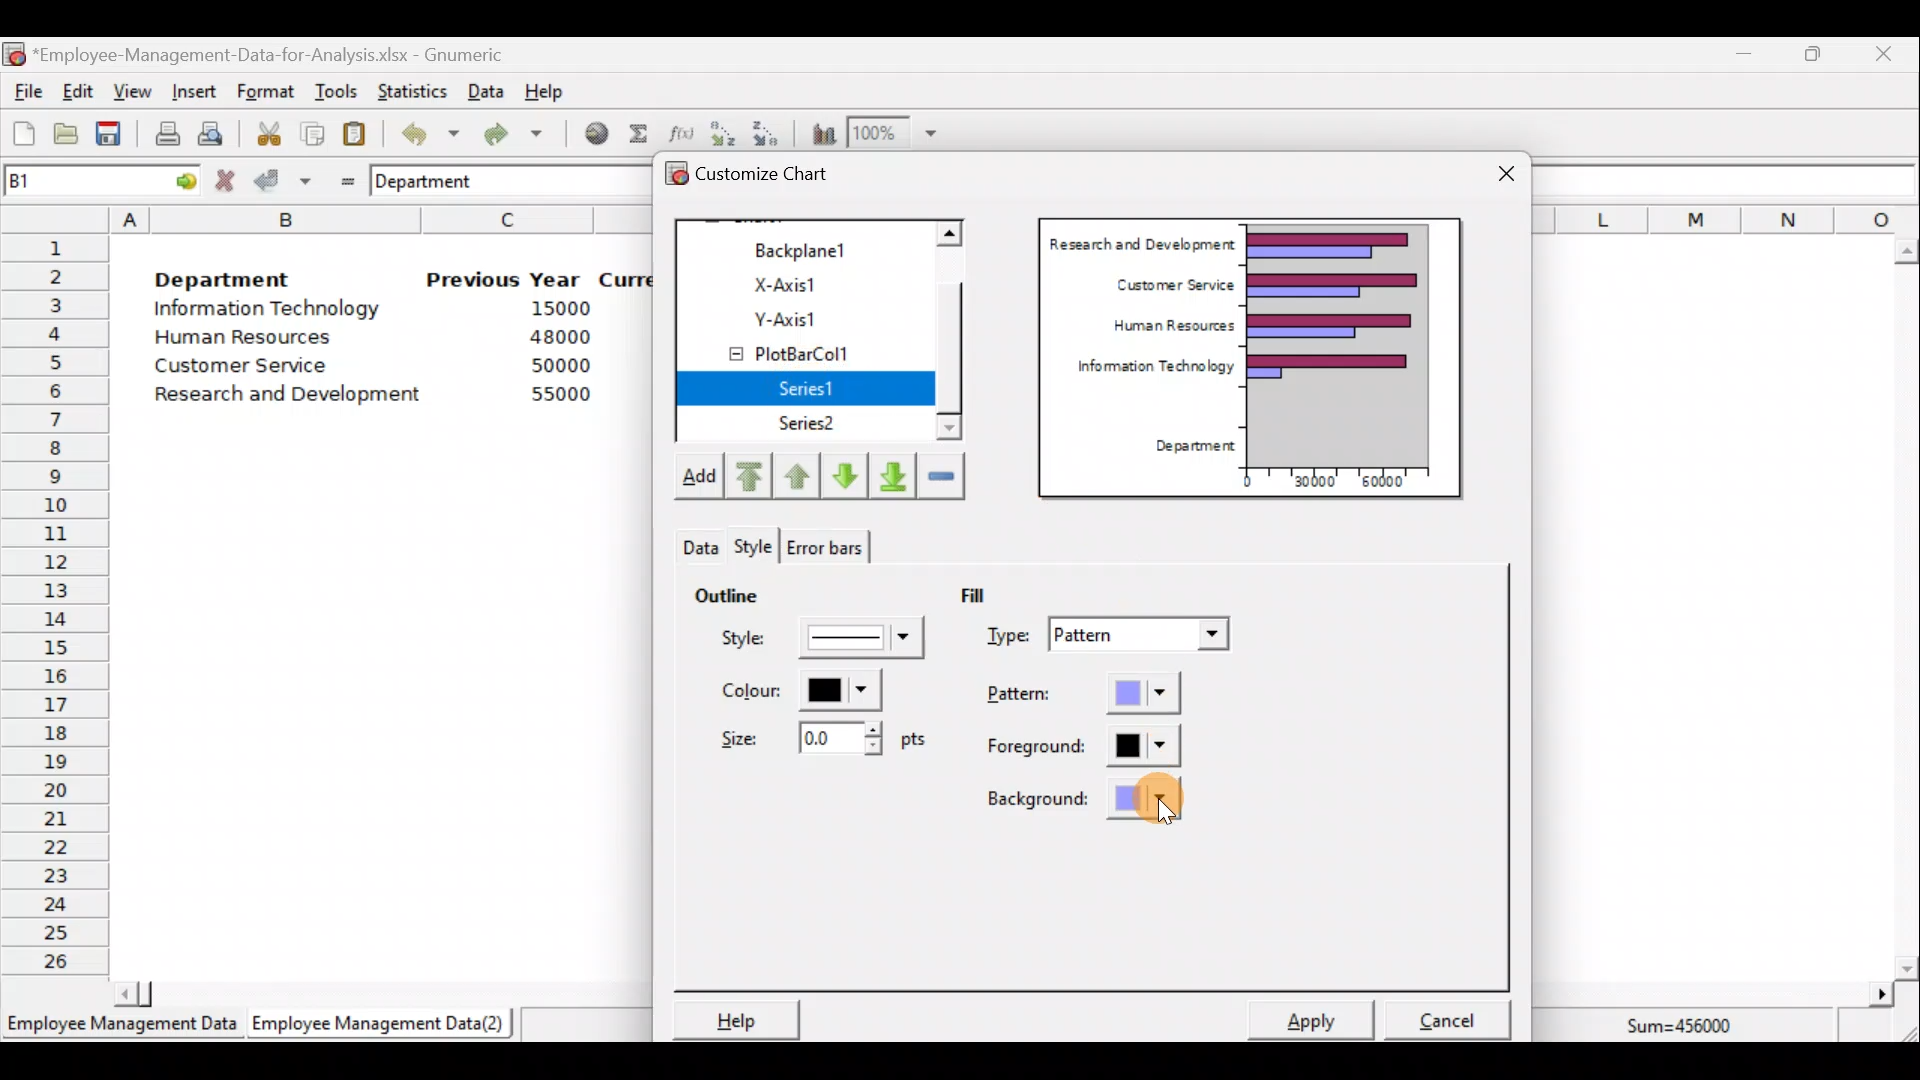  What do you see at coordinates (1906, 609) in the screenshot?
I see `Scroll bar` at bounding box center [1906, 609].